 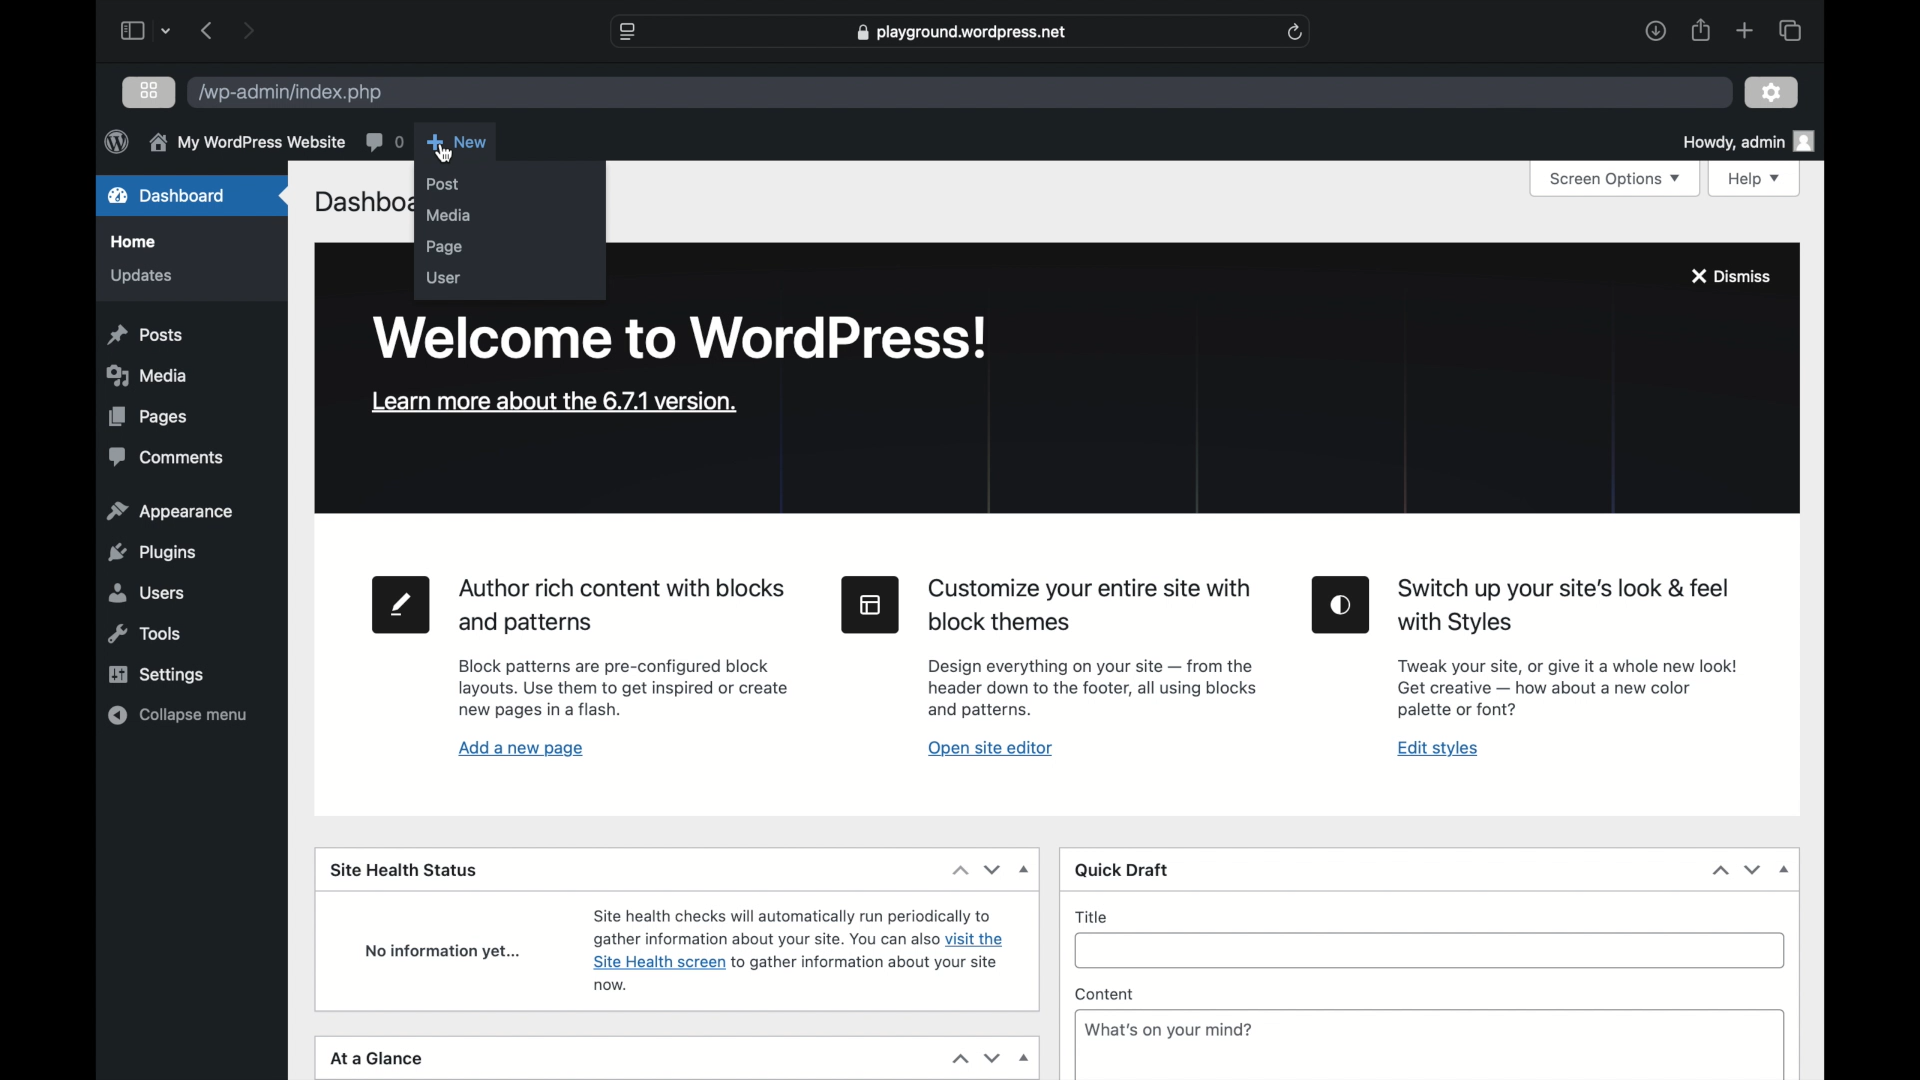 What do you see at coordinates (1092, 917) in the screenshot?
I see `title` at bounding box center [1092, 917].